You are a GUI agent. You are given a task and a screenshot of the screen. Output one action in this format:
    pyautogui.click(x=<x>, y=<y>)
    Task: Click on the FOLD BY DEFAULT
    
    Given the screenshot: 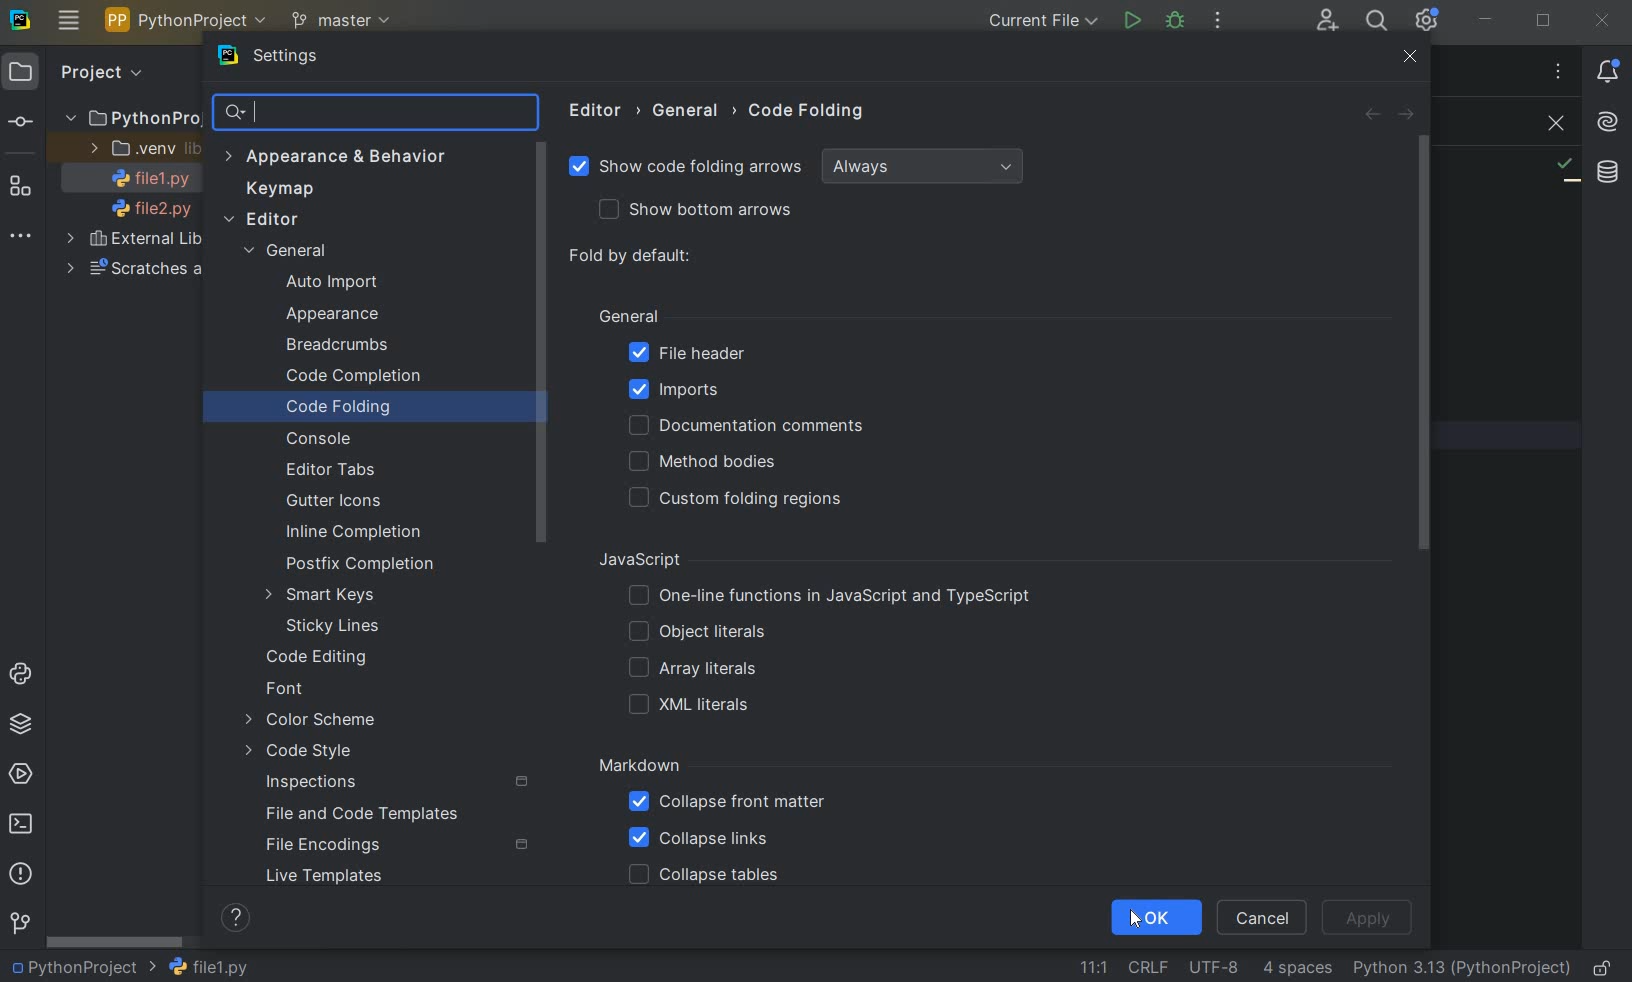 What is the action you would take?
    pyautogui.click(x=636, y=257)
    